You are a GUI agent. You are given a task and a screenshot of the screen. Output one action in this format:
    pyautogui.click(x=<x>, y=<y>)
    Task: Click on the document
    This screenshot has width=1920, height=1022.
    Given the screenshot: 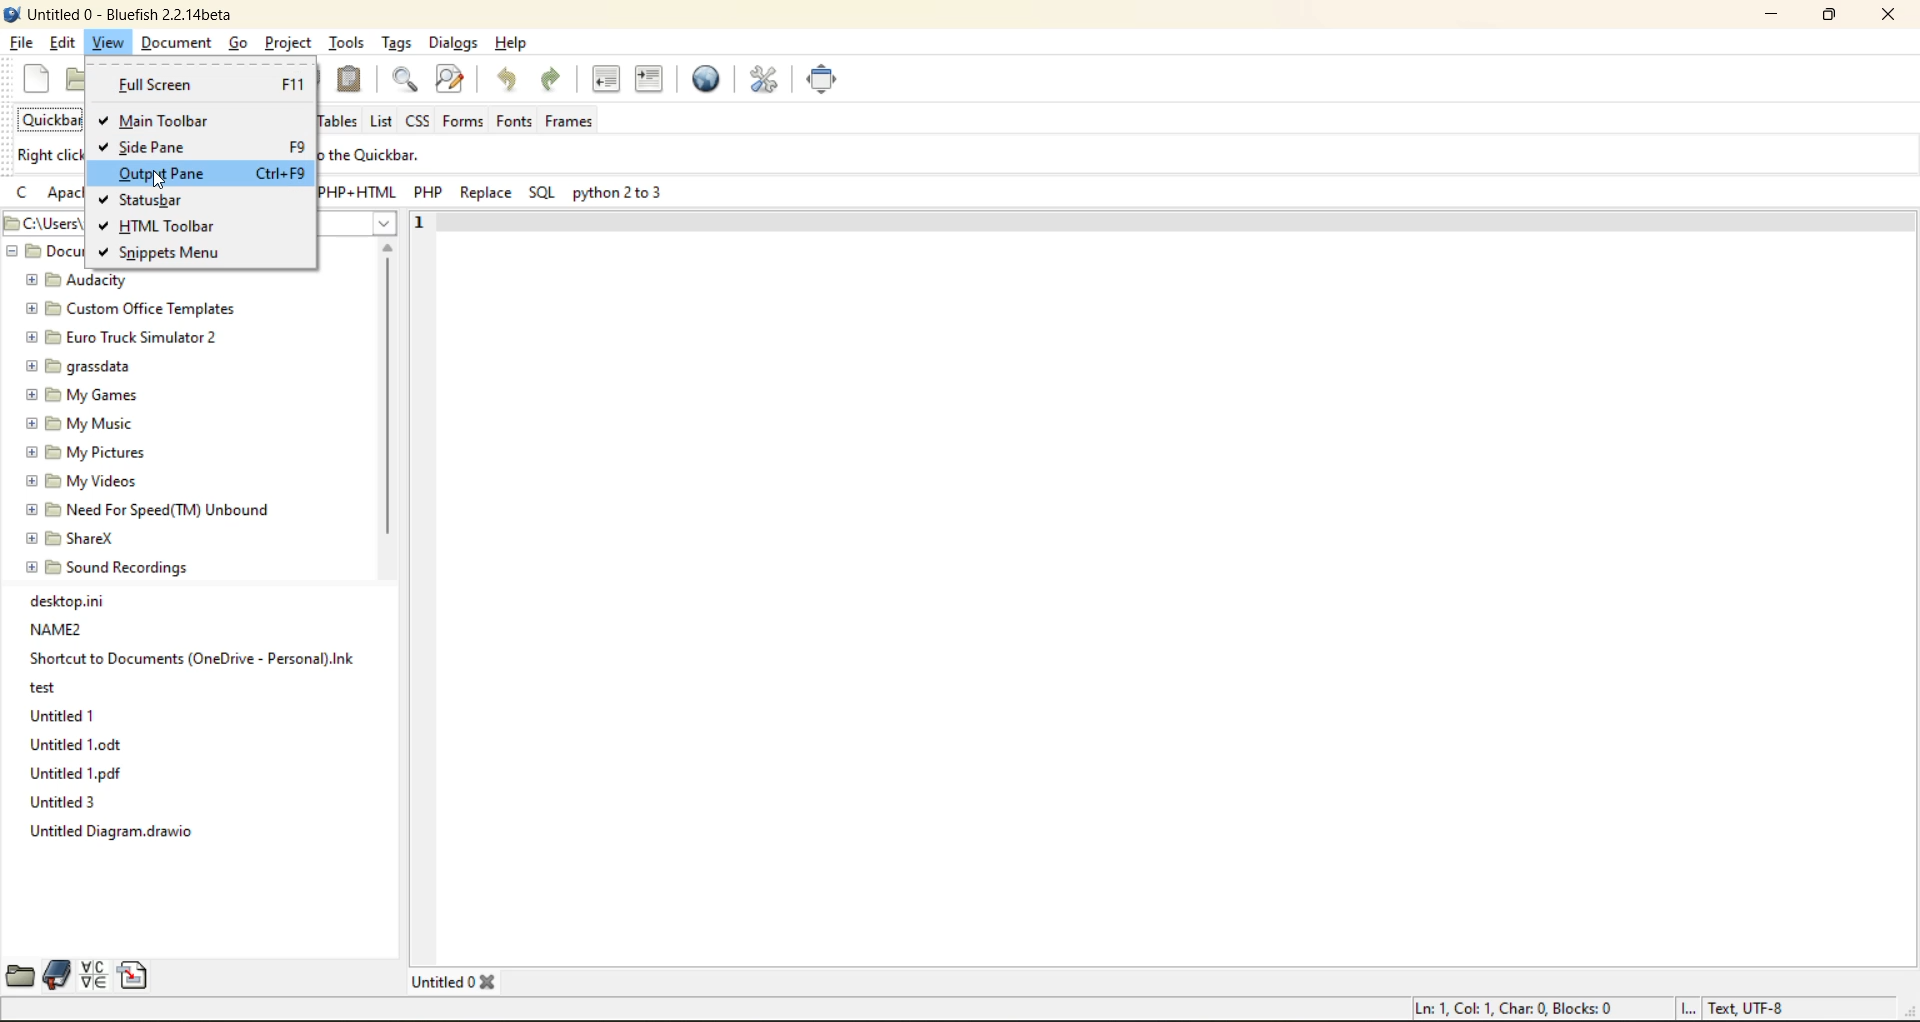 What is the action you would take?
    pyautogui.click(x=179, y=44)
    